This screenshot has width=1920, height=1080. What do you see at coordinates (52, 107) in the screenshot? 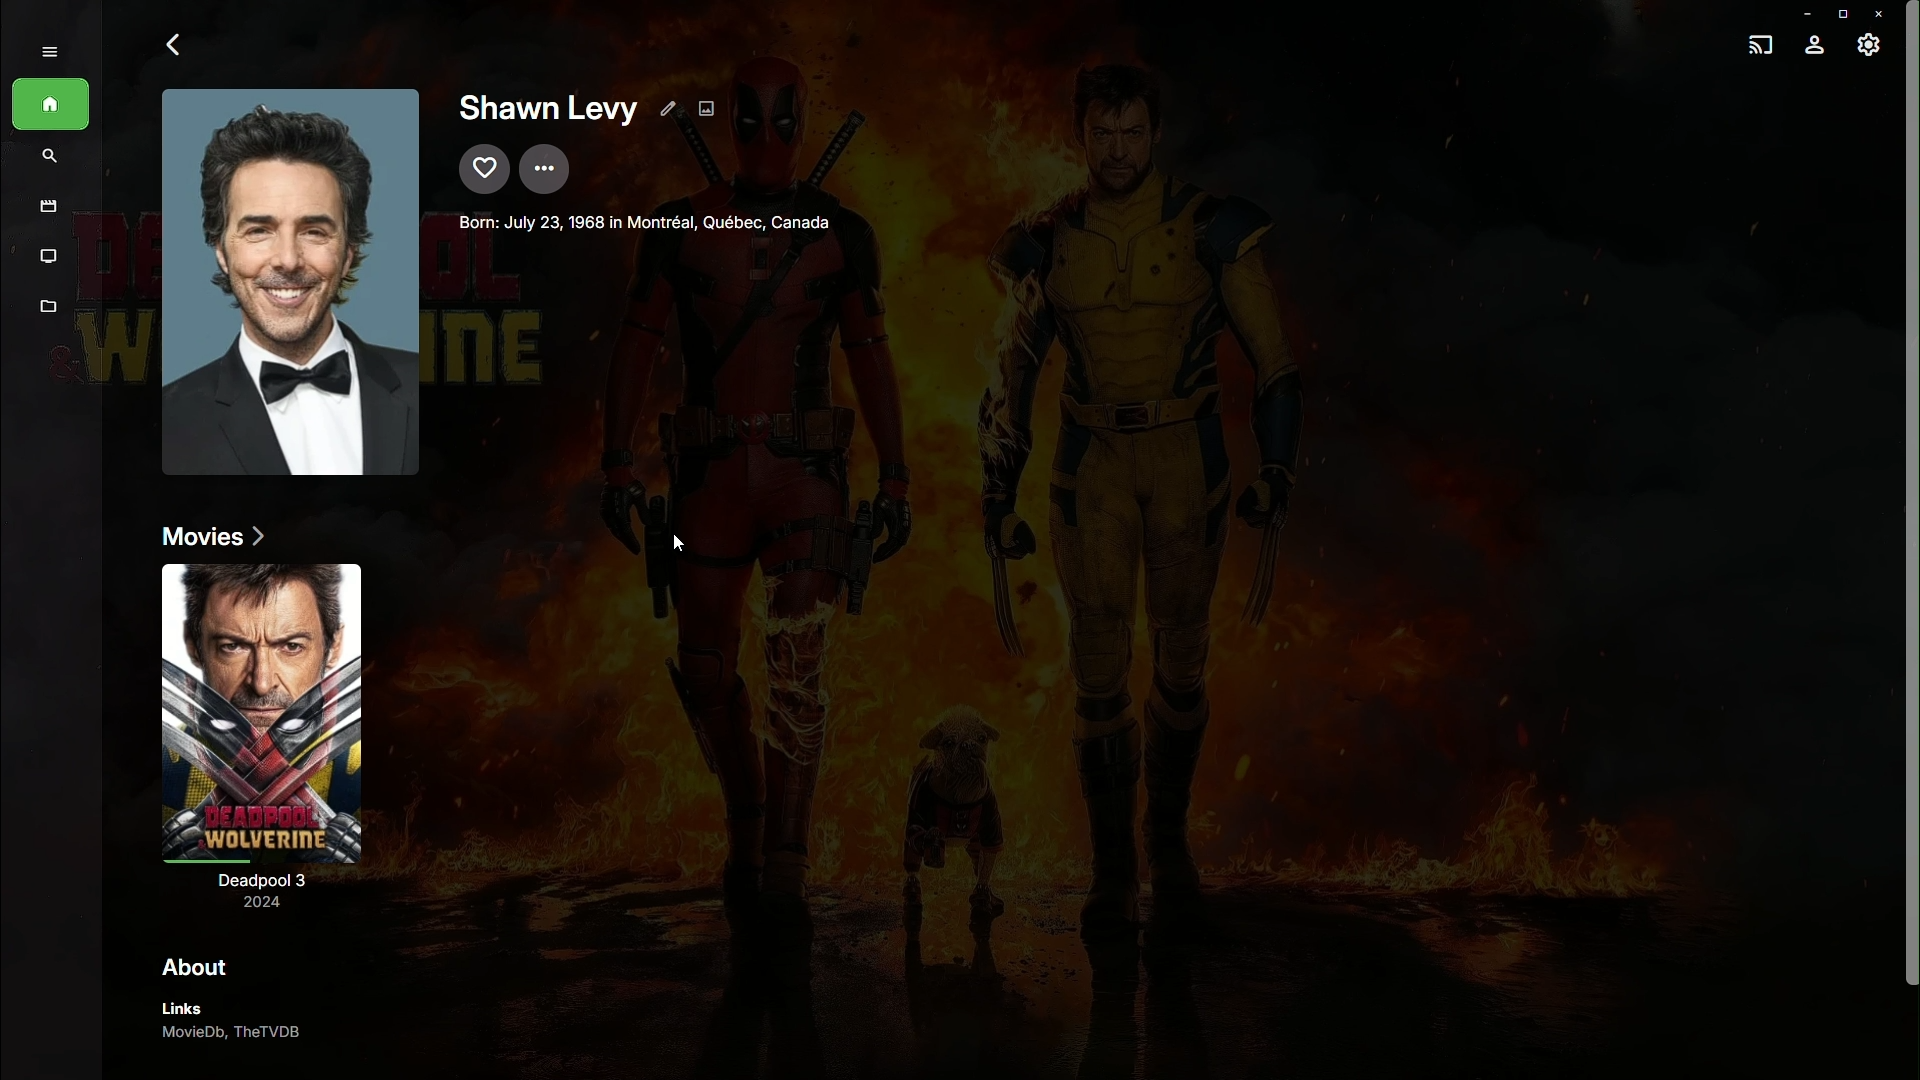
I see `Home` at bounding box center [52, 107].